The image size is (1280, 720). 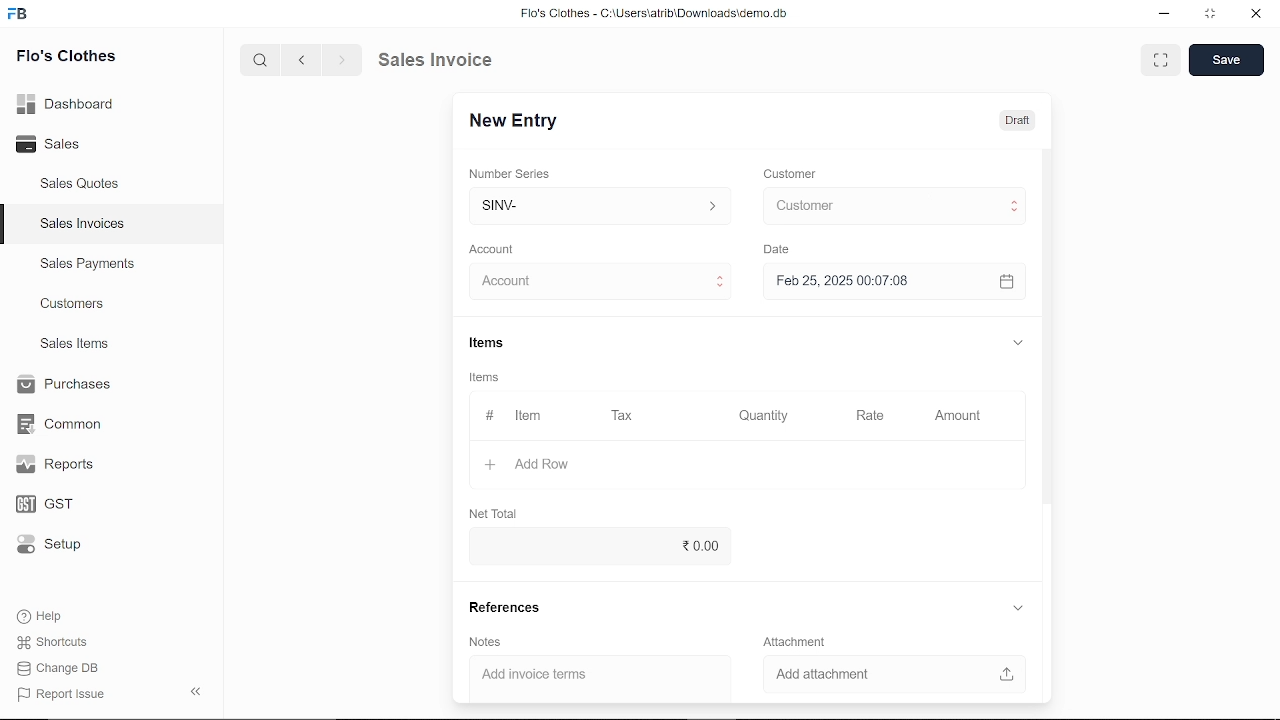 I want to click on Date, so click(x=780, y=249).